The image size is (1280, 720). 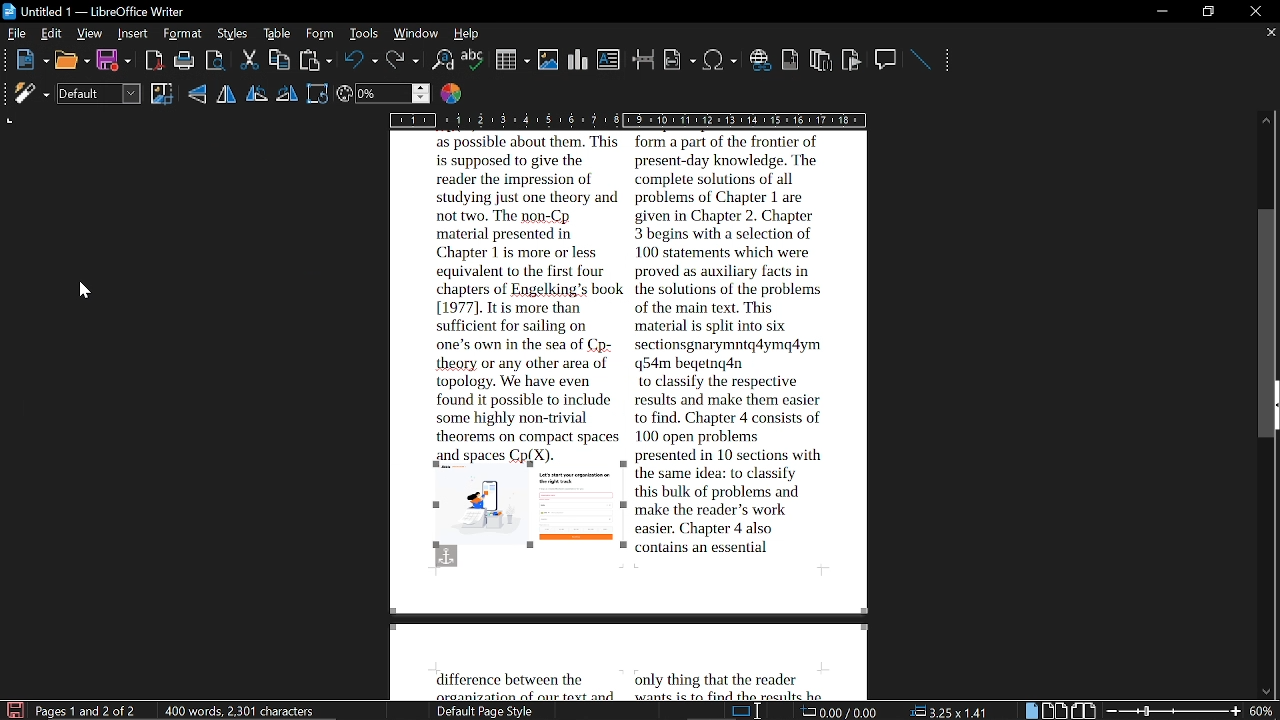 I want to click on print, so click(x=185, y=61).